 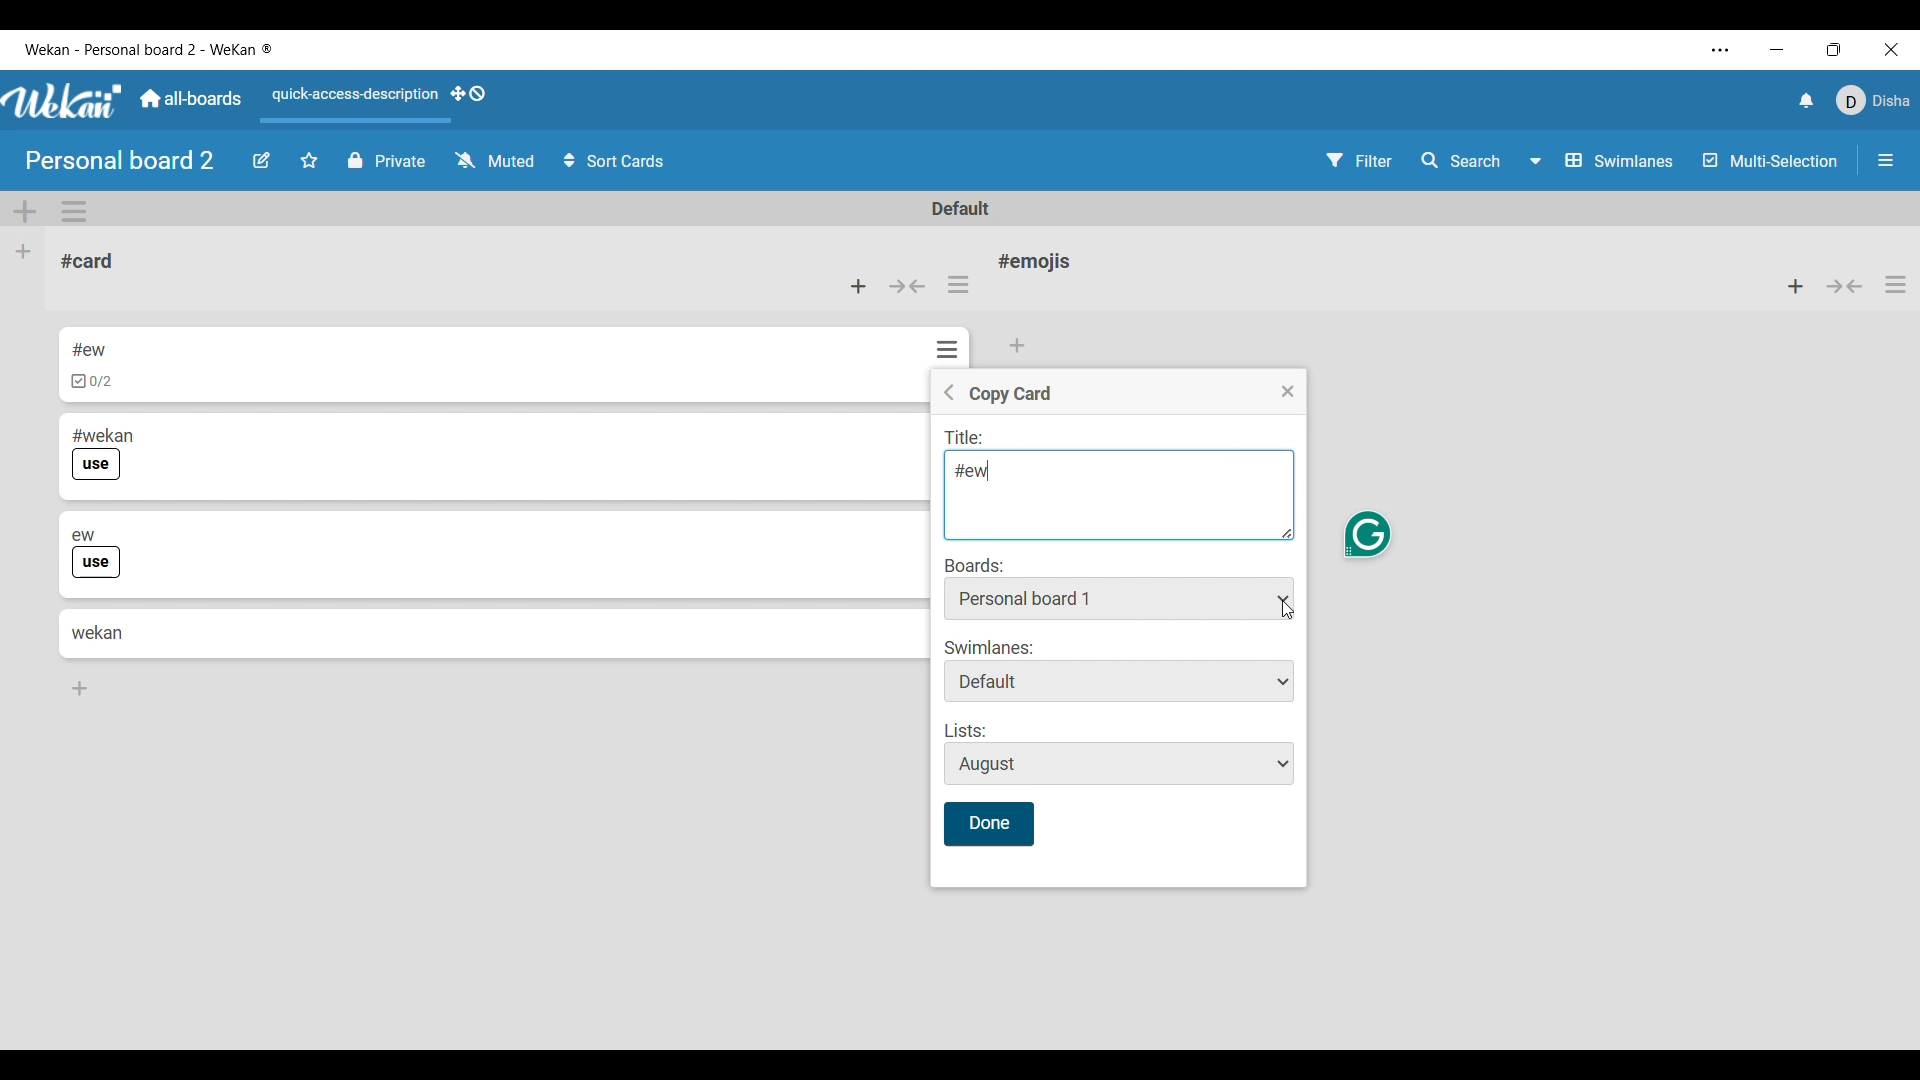 I want to click on Software logo, so click(x=64, y=100).